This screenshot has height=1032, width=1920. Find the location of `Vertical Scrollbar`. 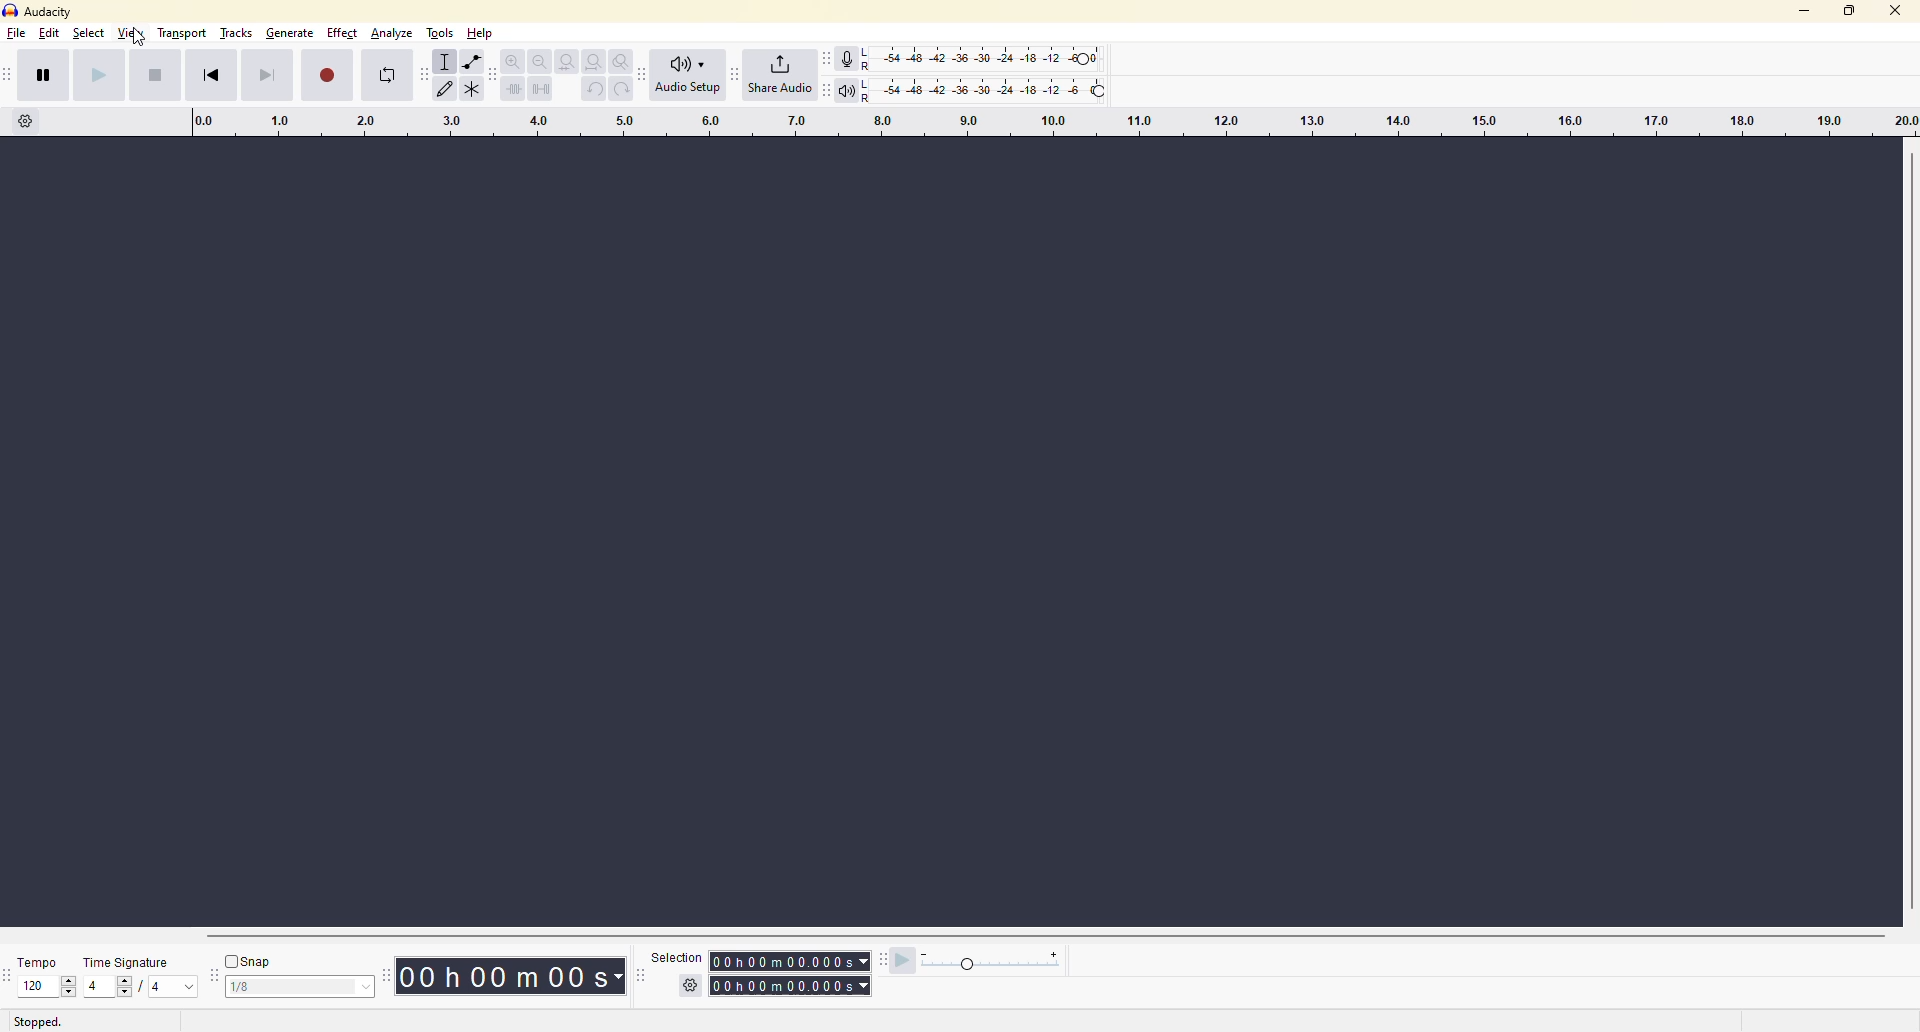

Vertical Scrollbar is located at coordinates (1908, 526).